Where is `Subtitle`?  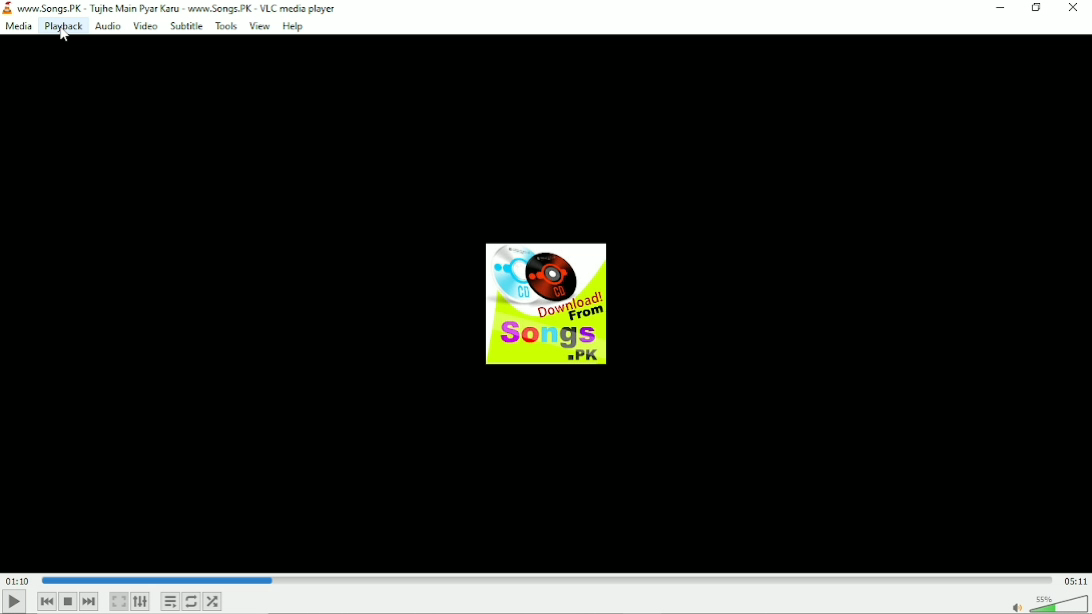
Subtitle is located at coordinates (187, 27).